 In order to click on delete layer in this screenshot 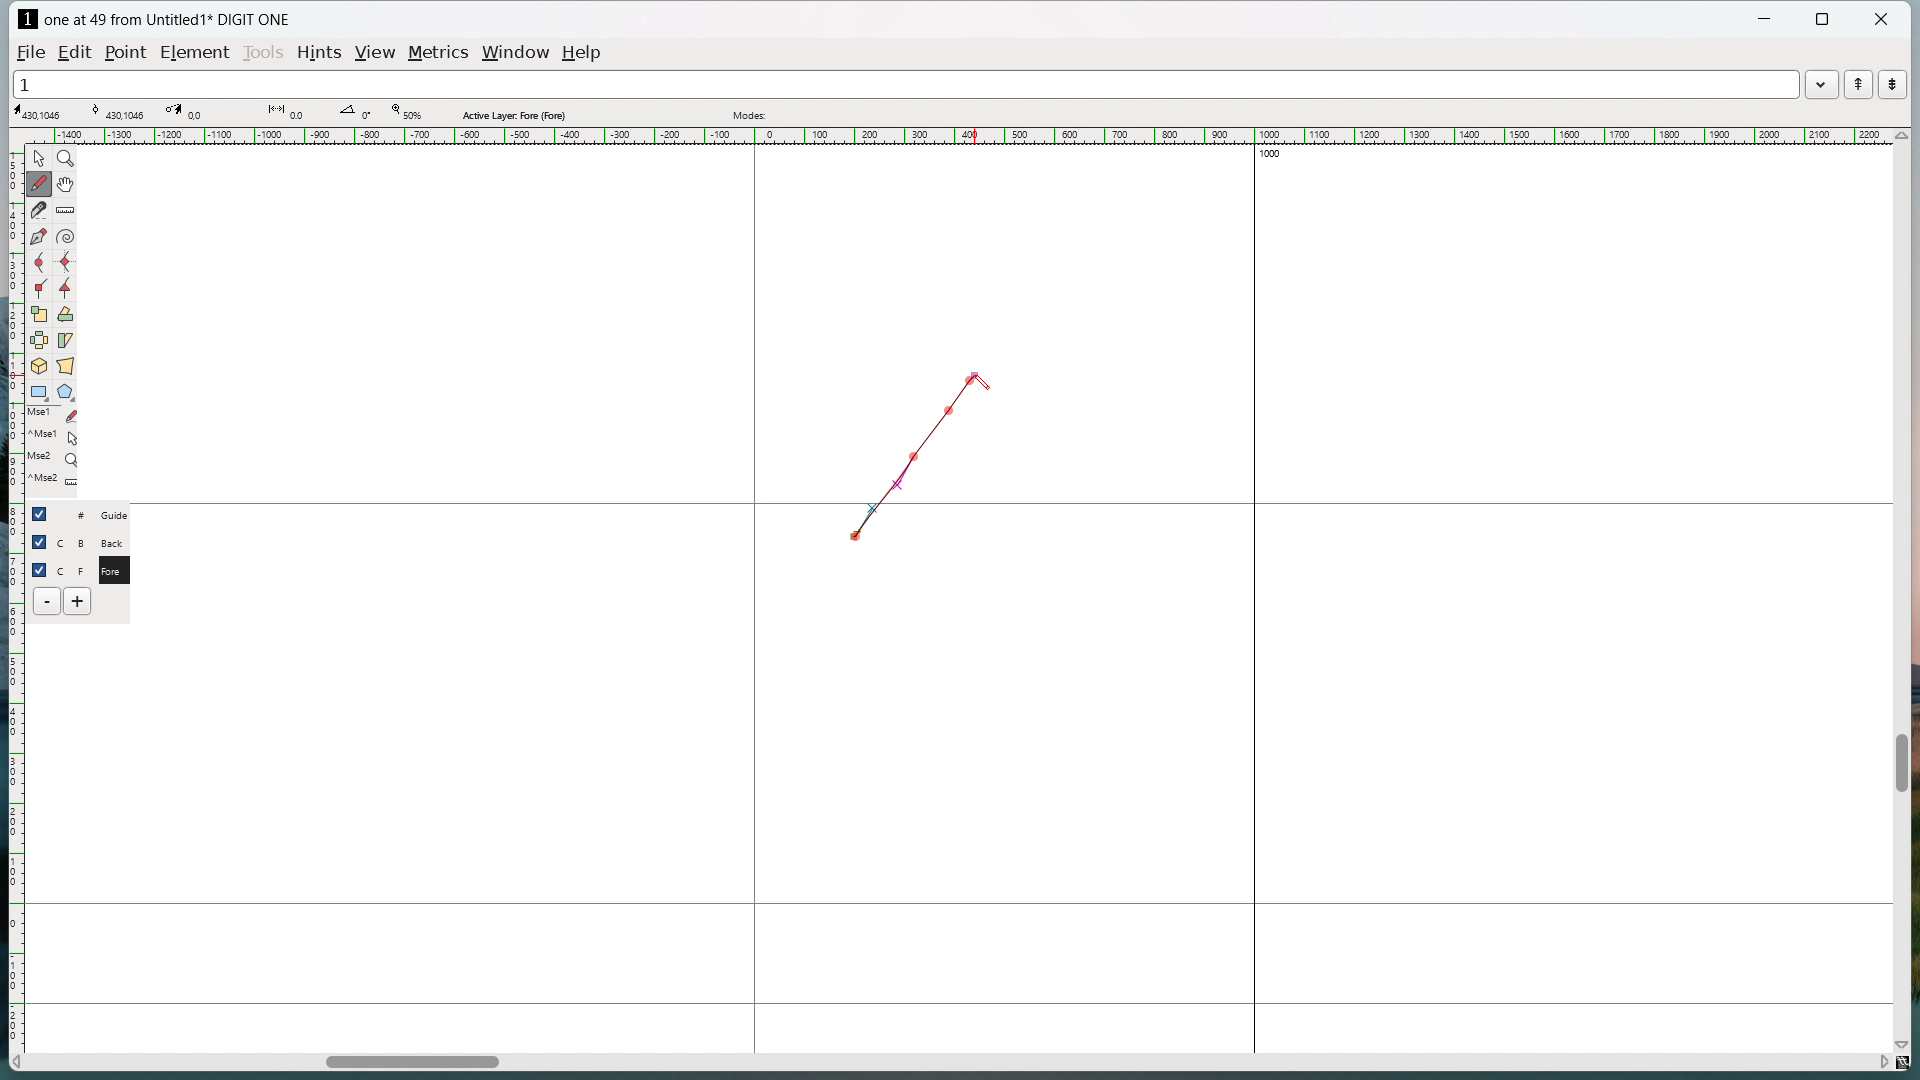, I will do `click(47, 601)`.